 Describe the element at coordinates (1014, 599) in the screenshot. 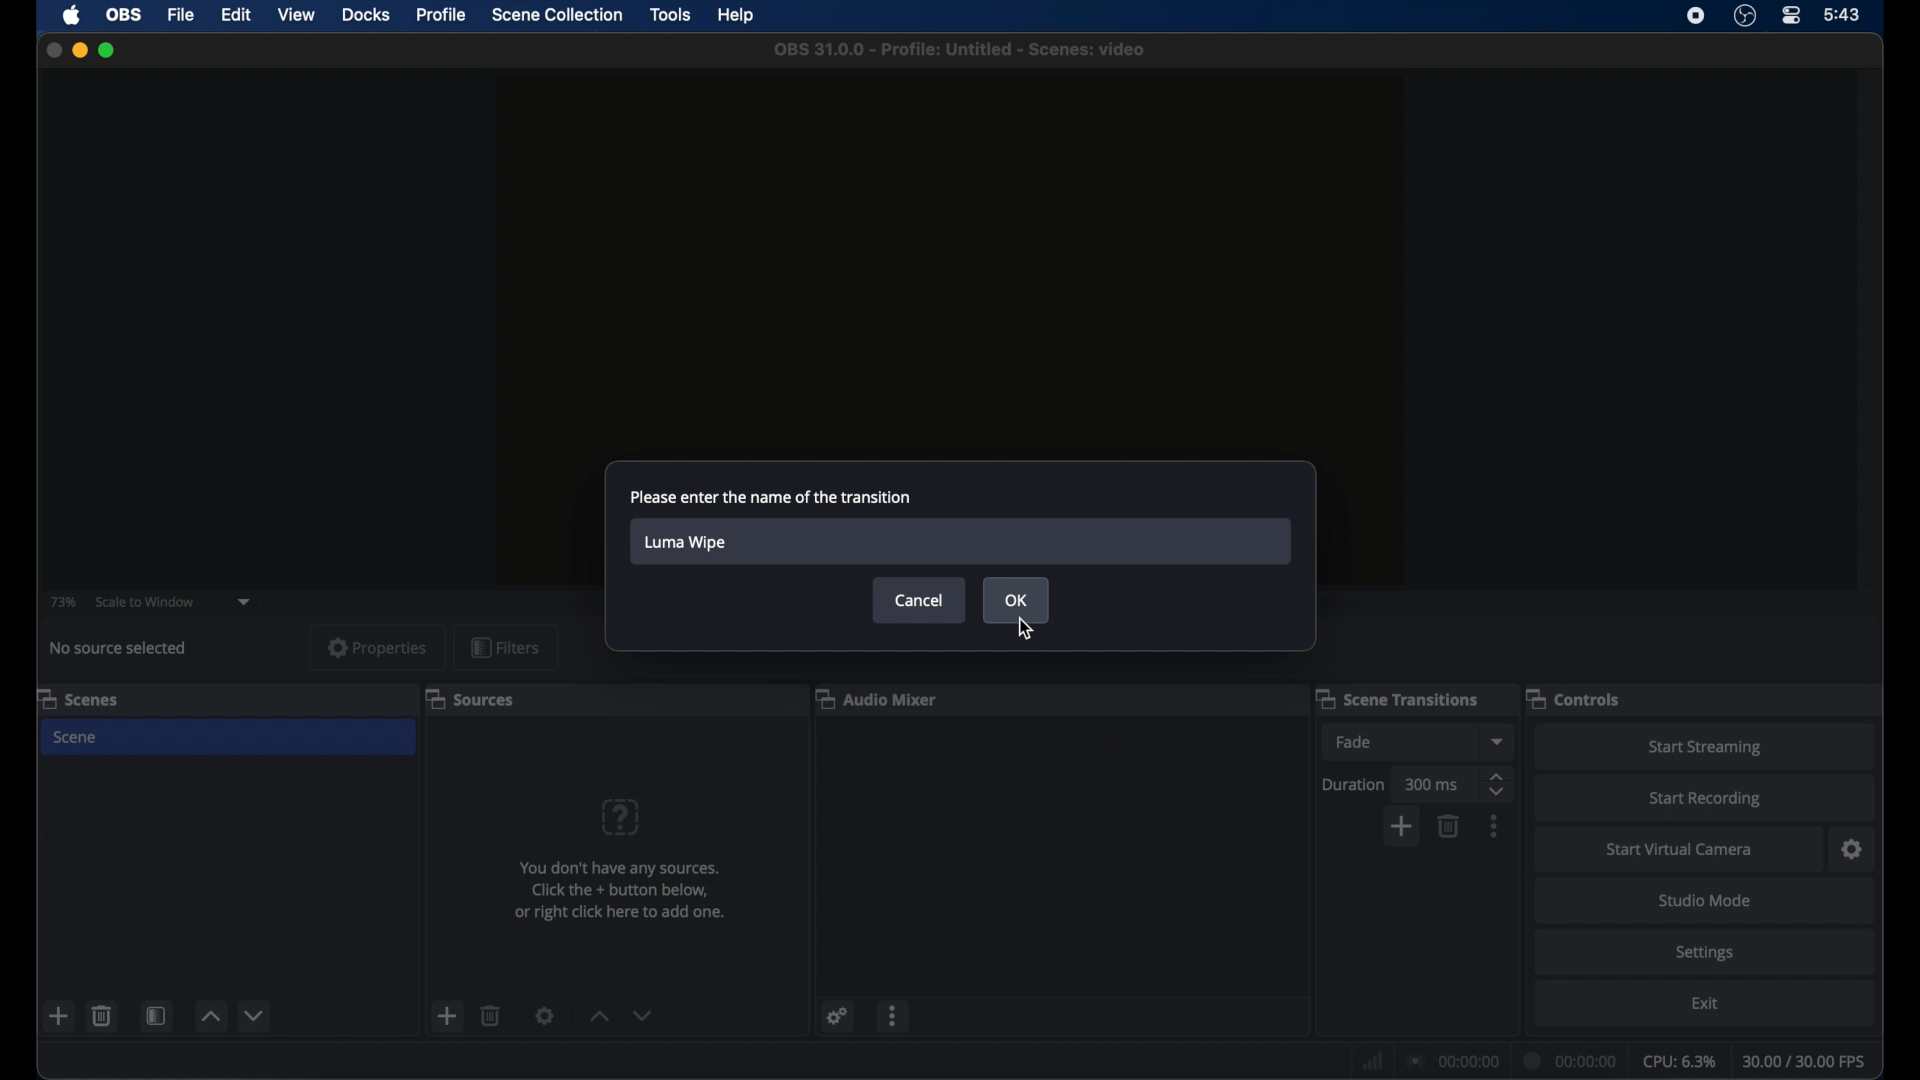

I see `ok` at that location.